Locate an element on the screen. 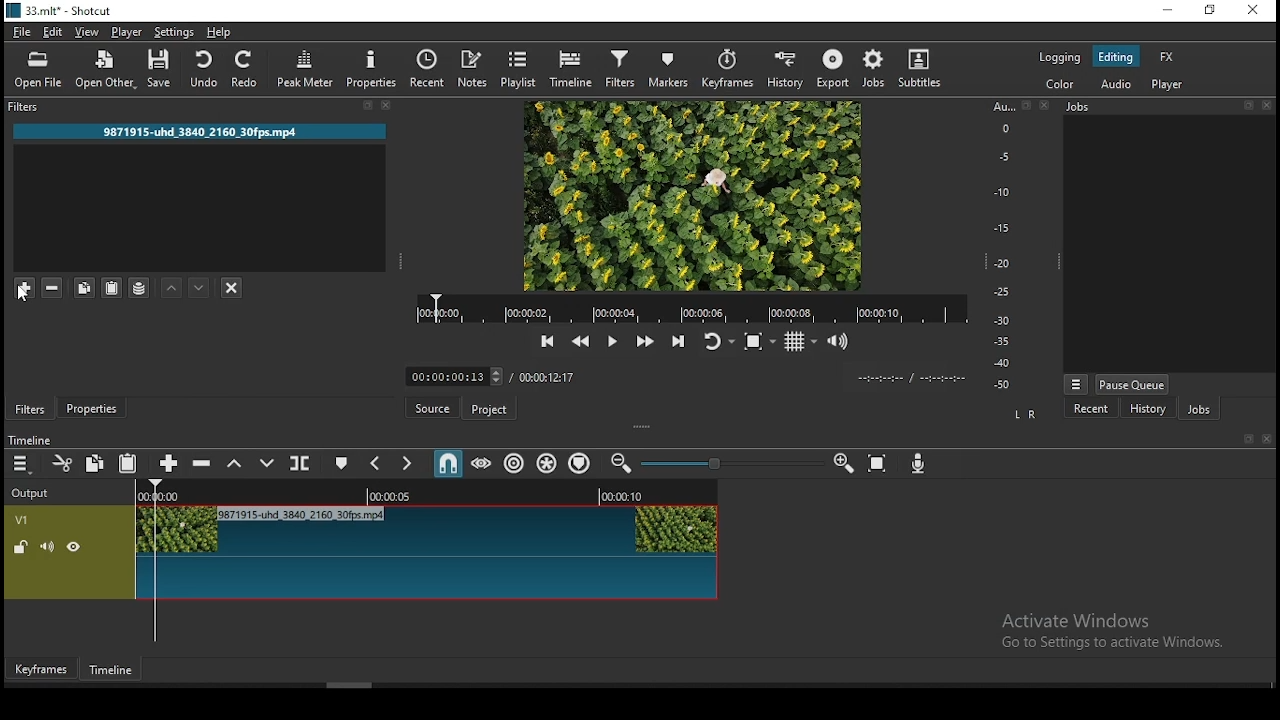 This screenshot has height=720, width=1280. resize is located at coordinates (1025, 105).